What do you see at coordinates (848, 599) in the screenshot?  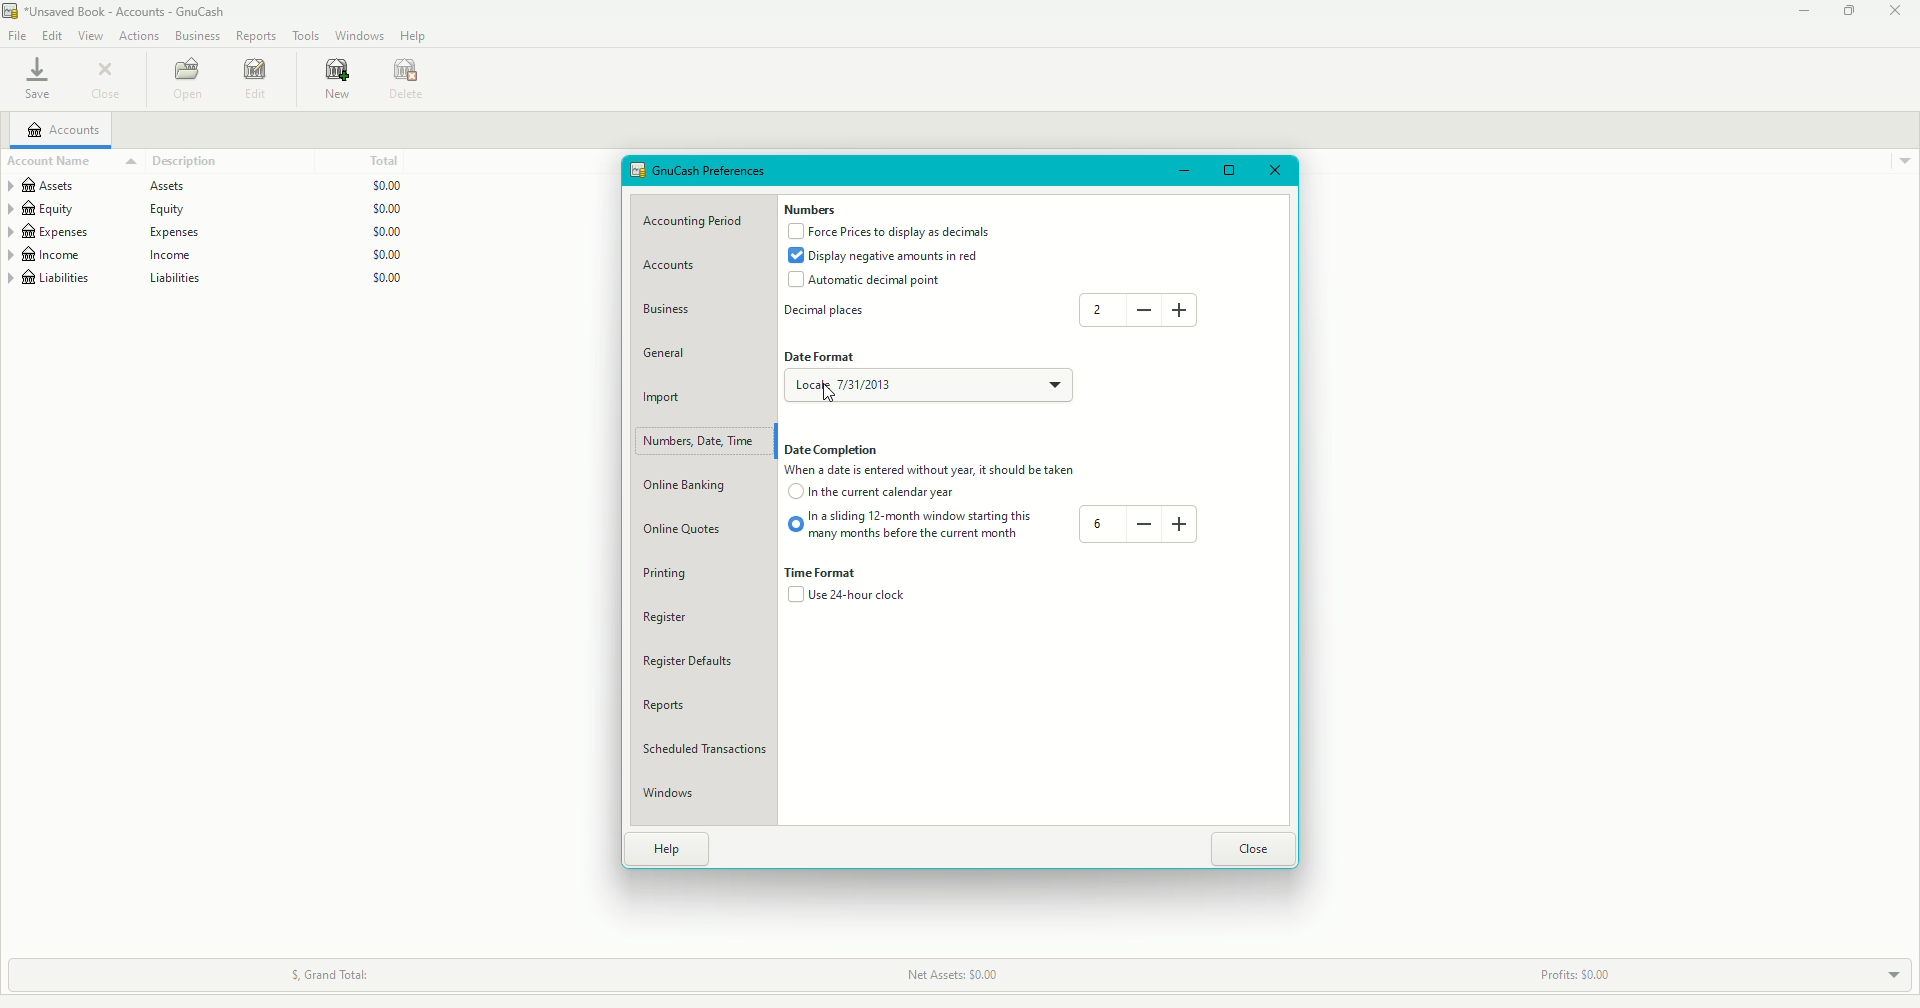 I see `24 hour clock` at bounding box center [848, 599].